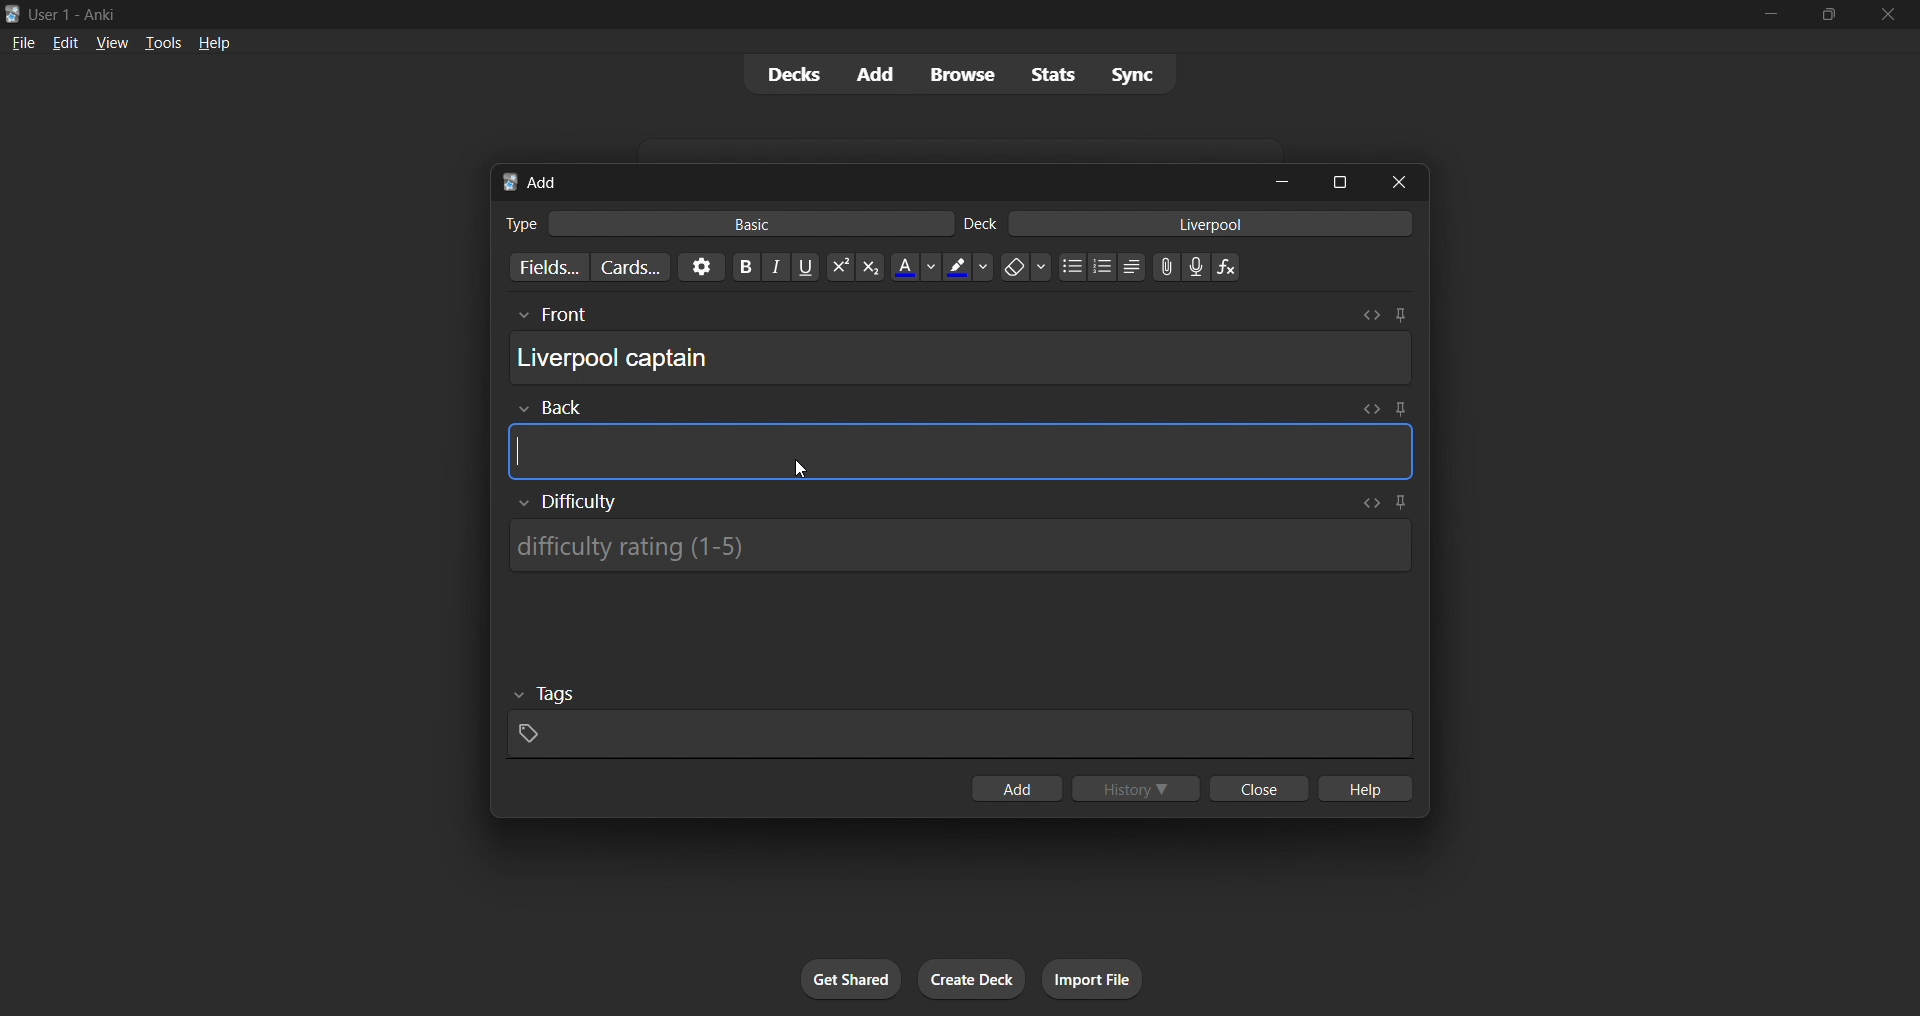 Image resolution: width=1920 pixels, height=1016 pixels. Describe the element at coordinates (701, 267) in the screenshot. I see `options` at that location.